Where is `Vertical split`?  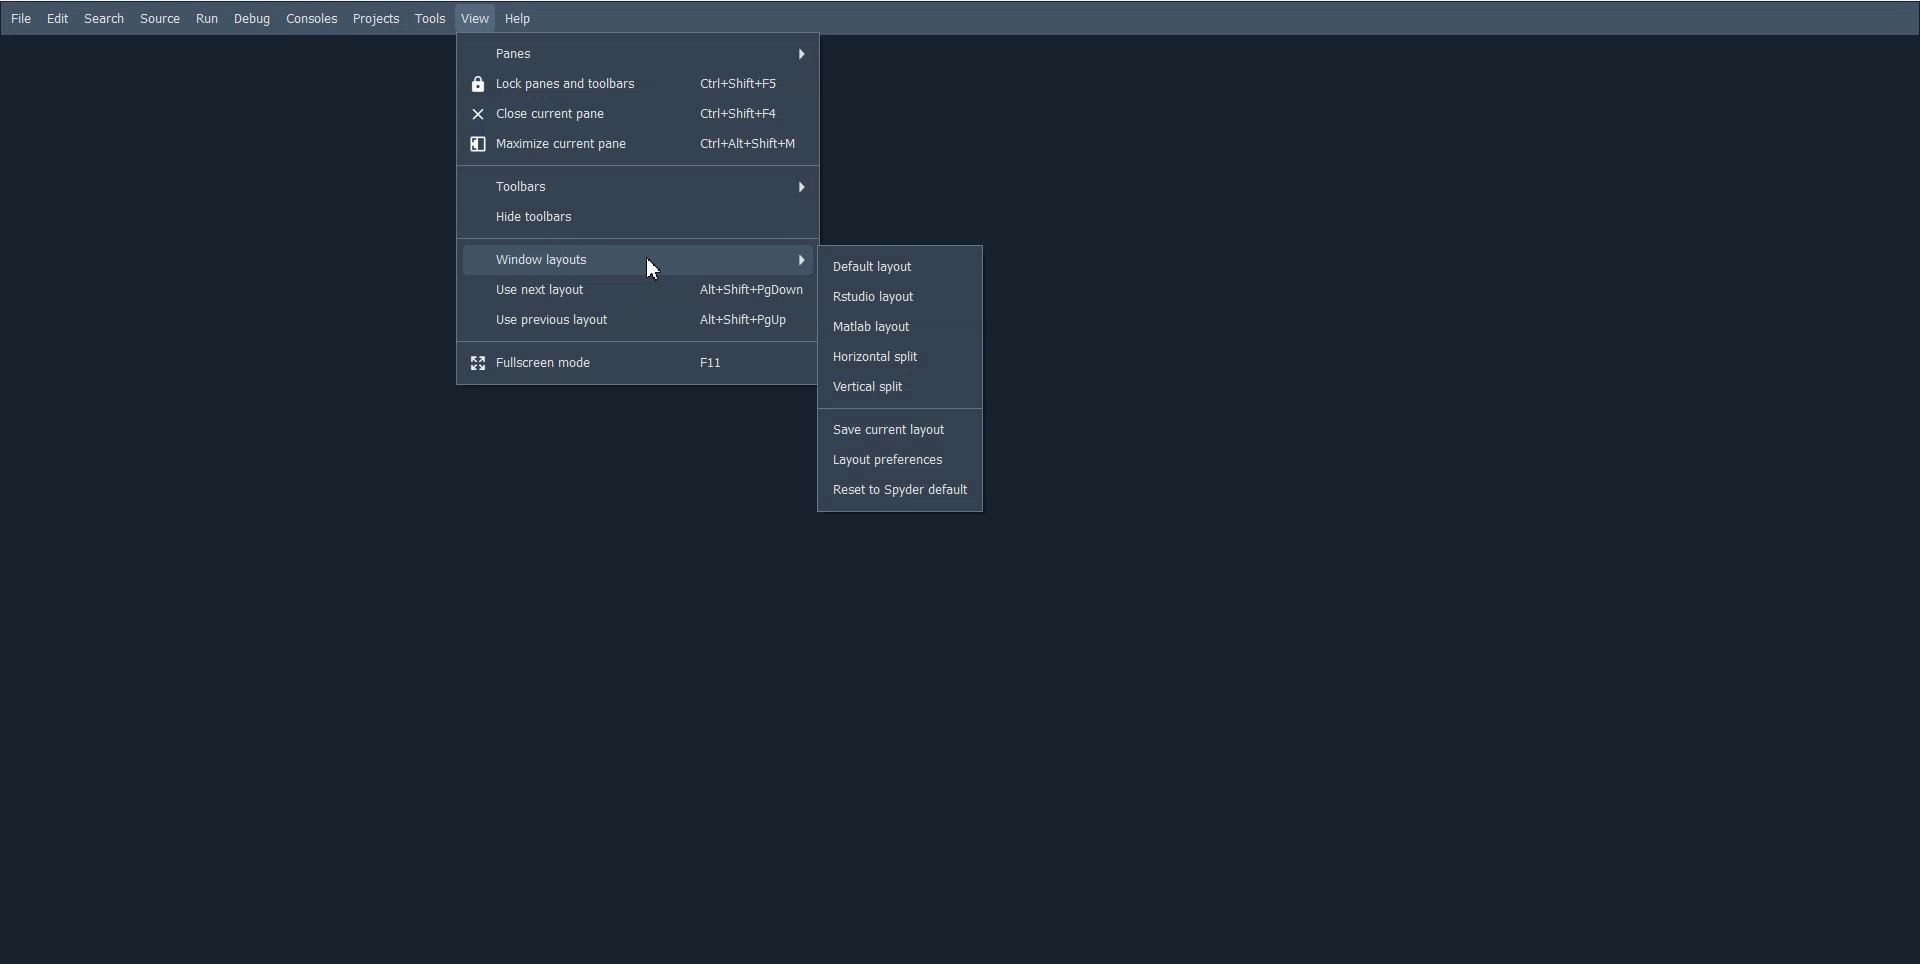 Vertical split is located at coordinates (902, 388).